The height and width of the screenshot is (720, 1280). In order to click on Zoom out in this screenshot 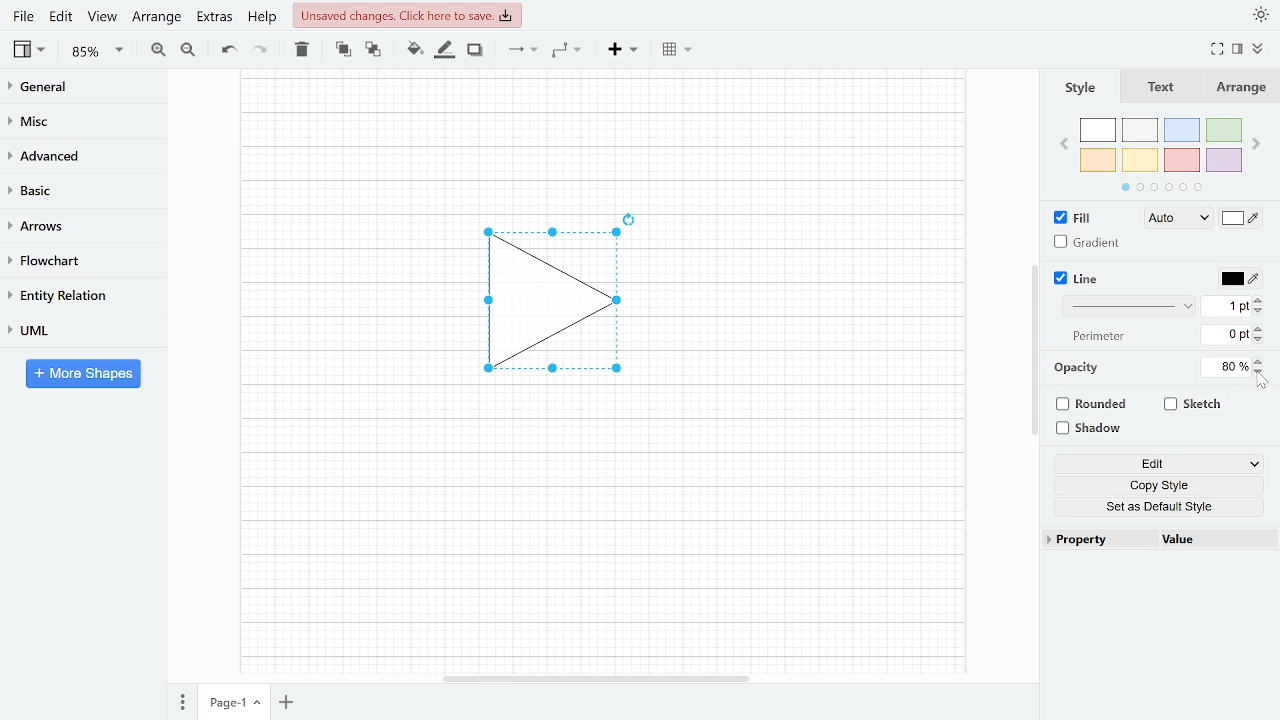, I will do `click(190, 49)`.